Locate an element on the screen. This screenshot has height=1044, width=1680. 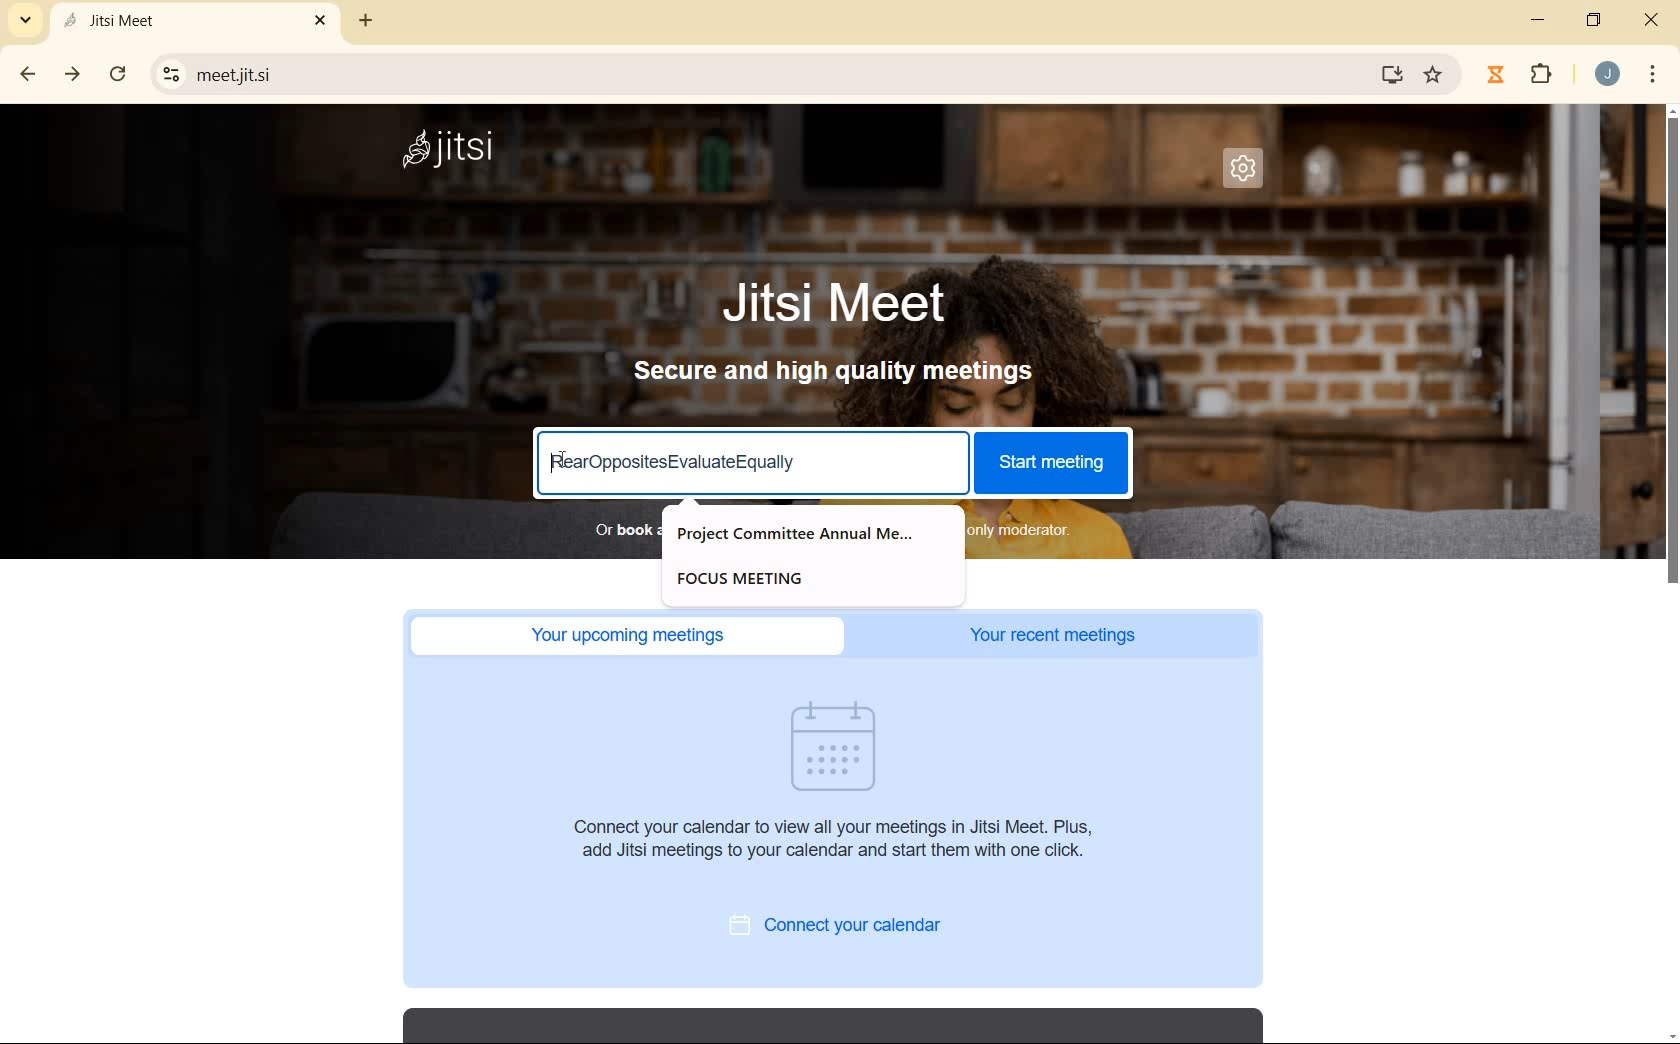
Cursor is located at coordinates (553, 465).